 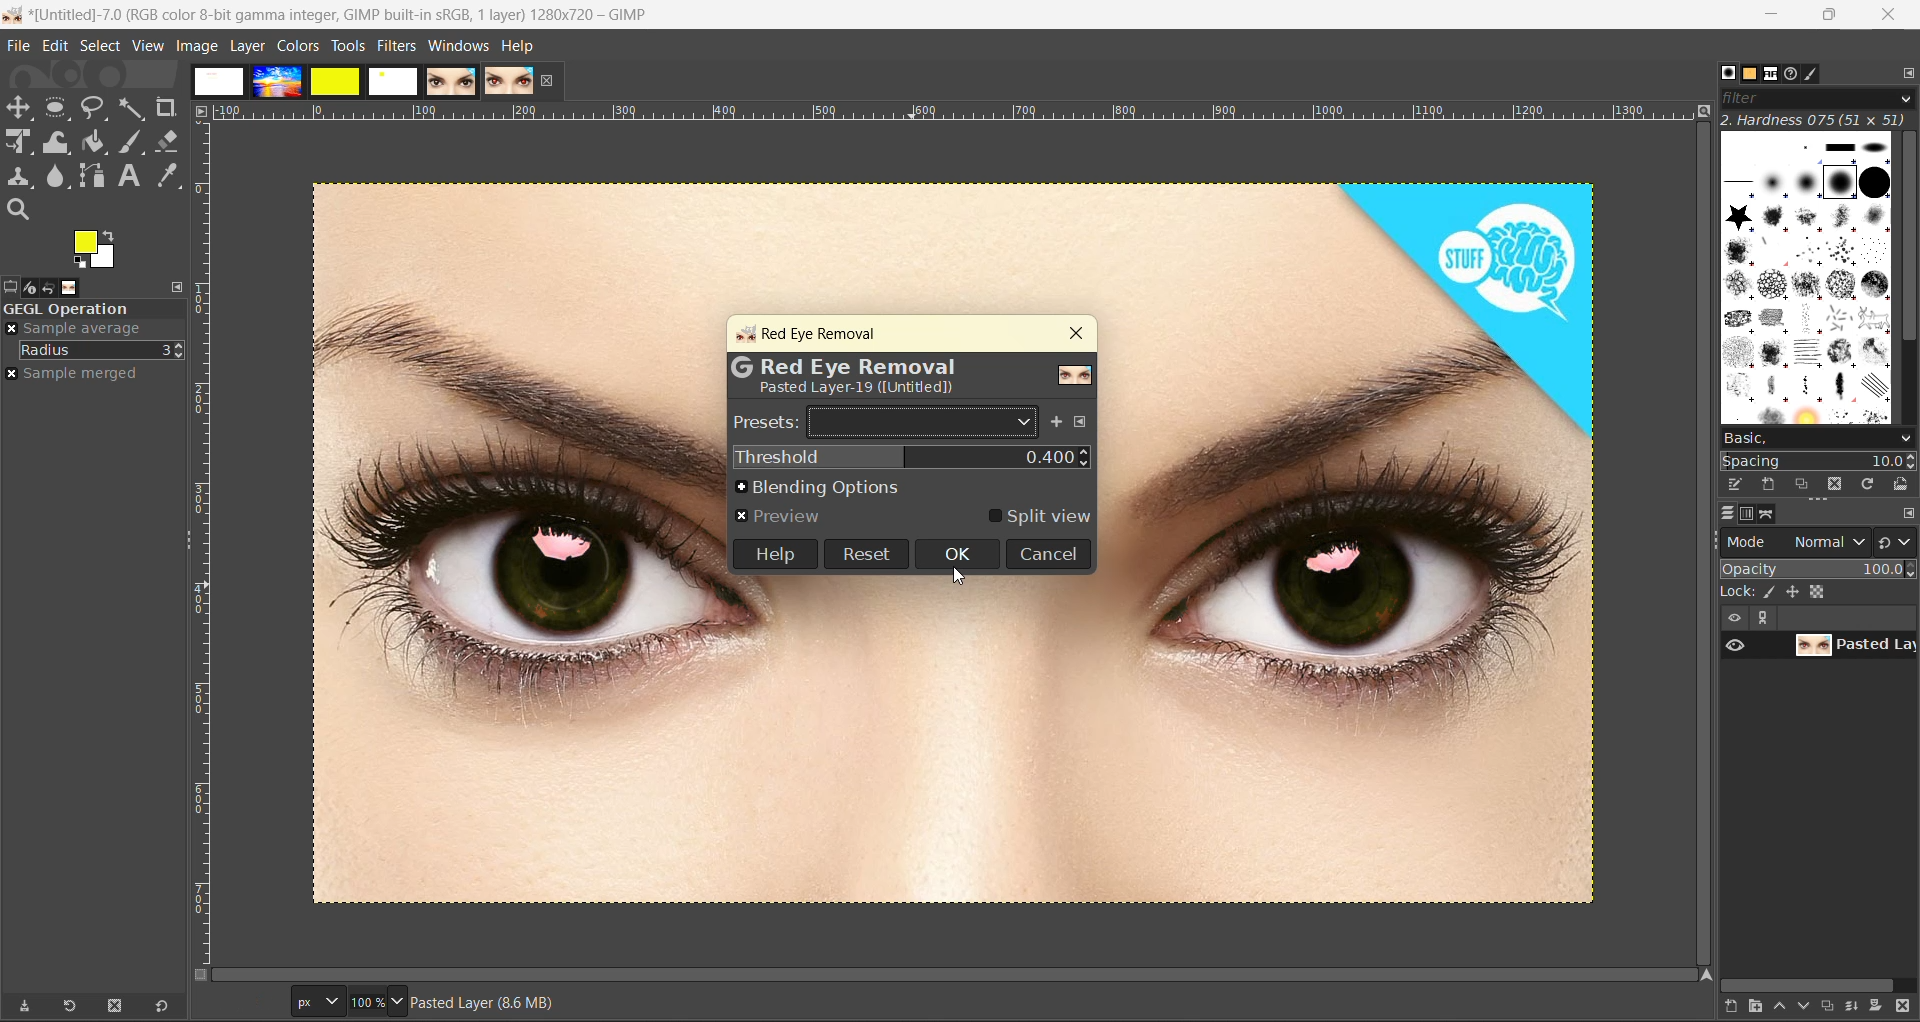 I want to click on create a new layer, so click(x=1721, y=1008).